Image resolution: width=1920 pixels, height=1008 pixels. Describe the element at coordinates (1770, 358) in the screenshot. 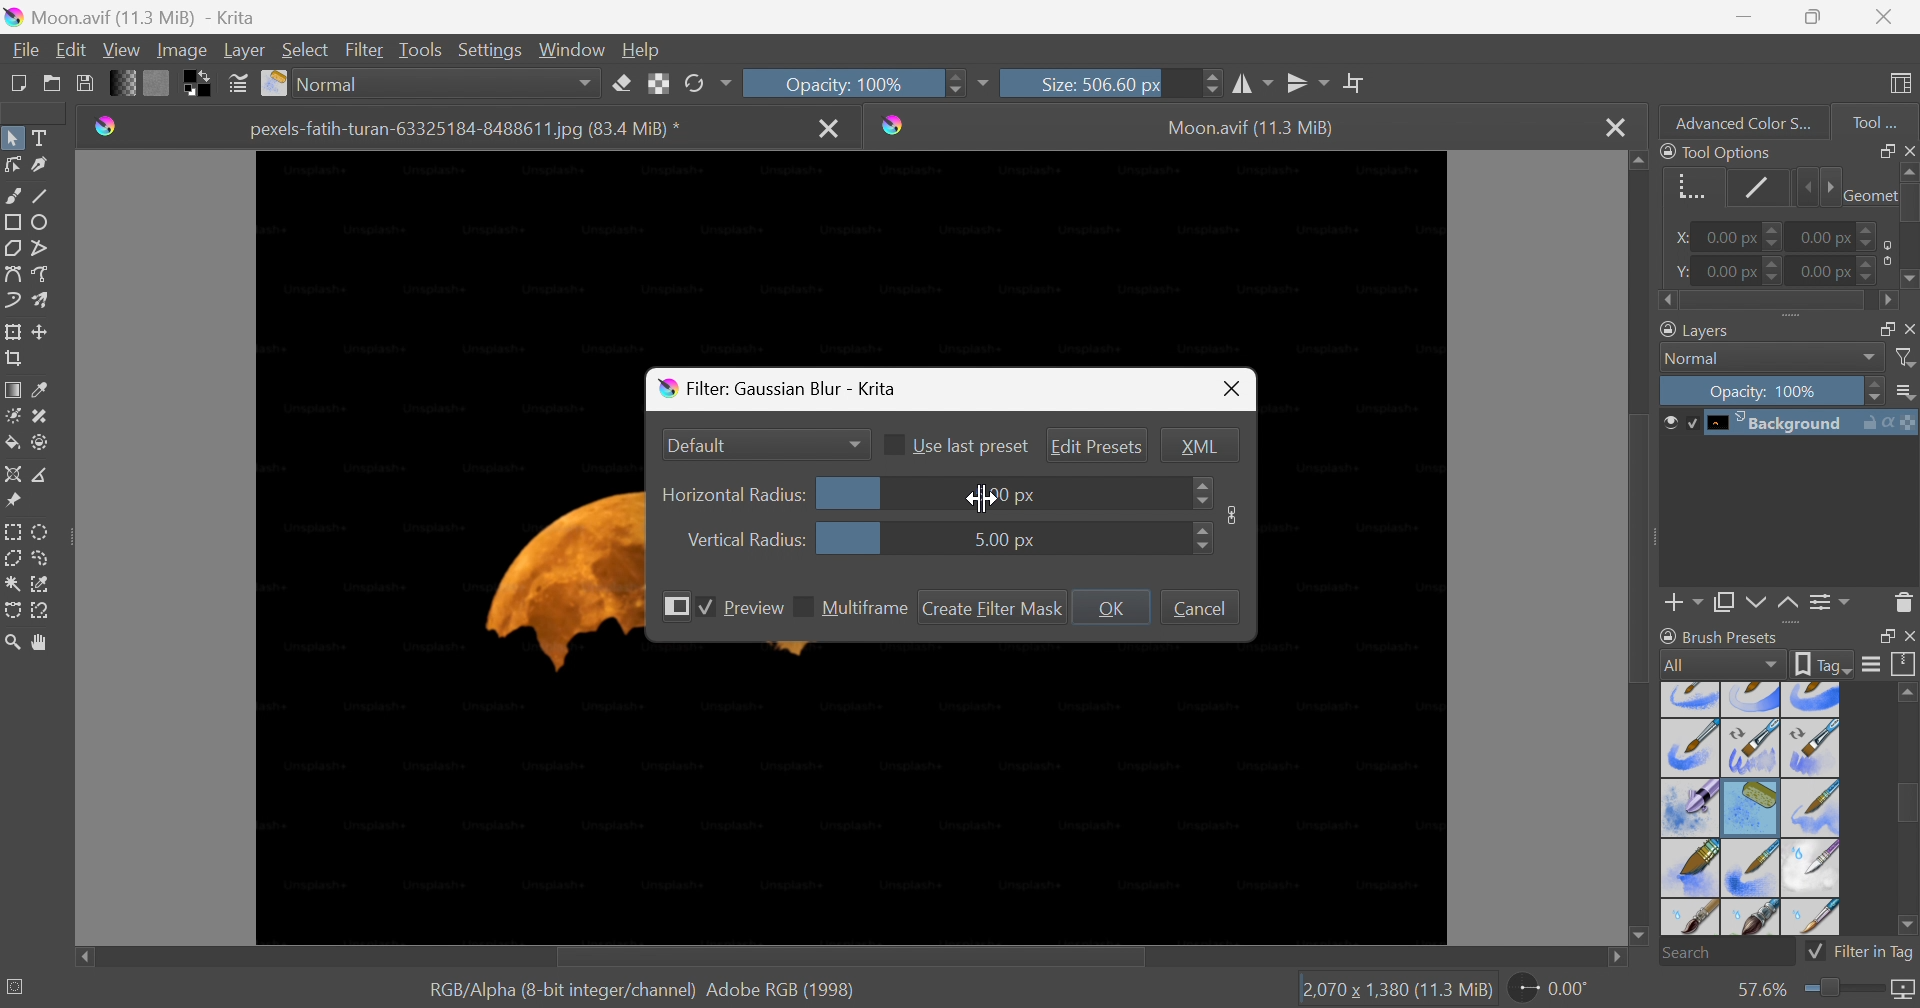

I see `Normal` at that location.